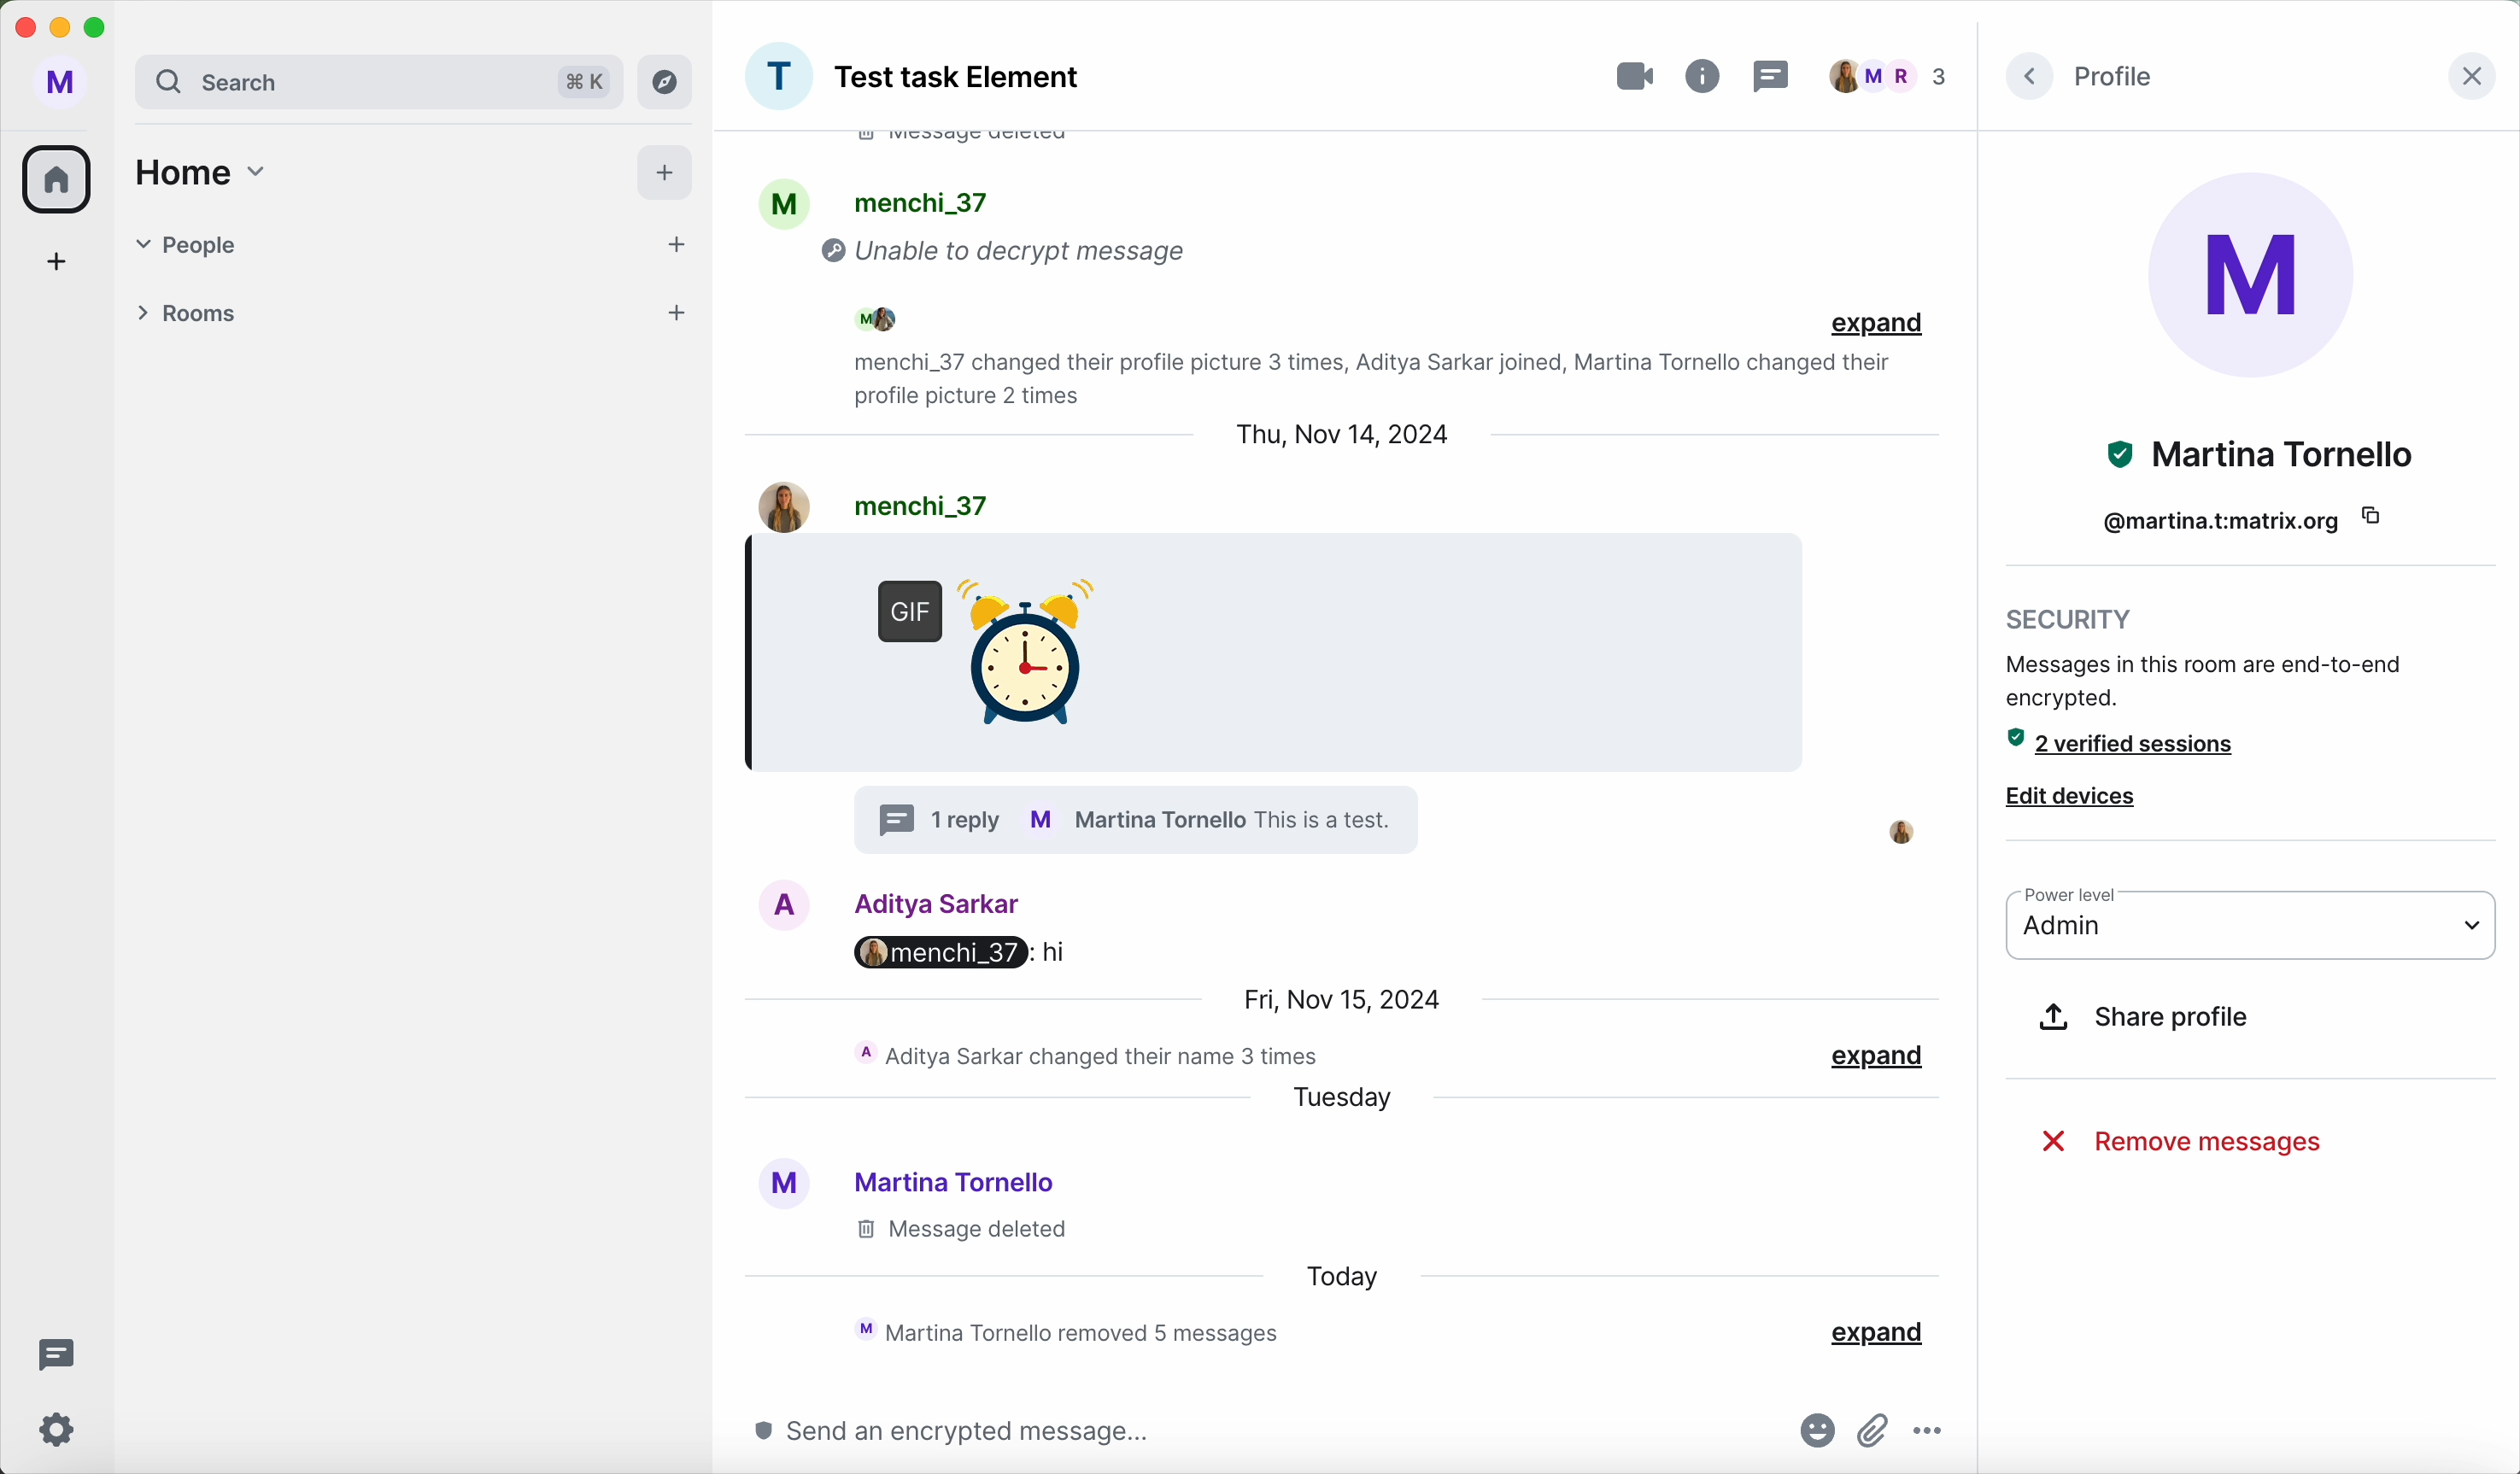 This screenshot has height=1474, width=2520. What do you see at coordinates (2136, 744) in the screenshot?
I see `2 verified sessions` at bounding box center [2136, 744].